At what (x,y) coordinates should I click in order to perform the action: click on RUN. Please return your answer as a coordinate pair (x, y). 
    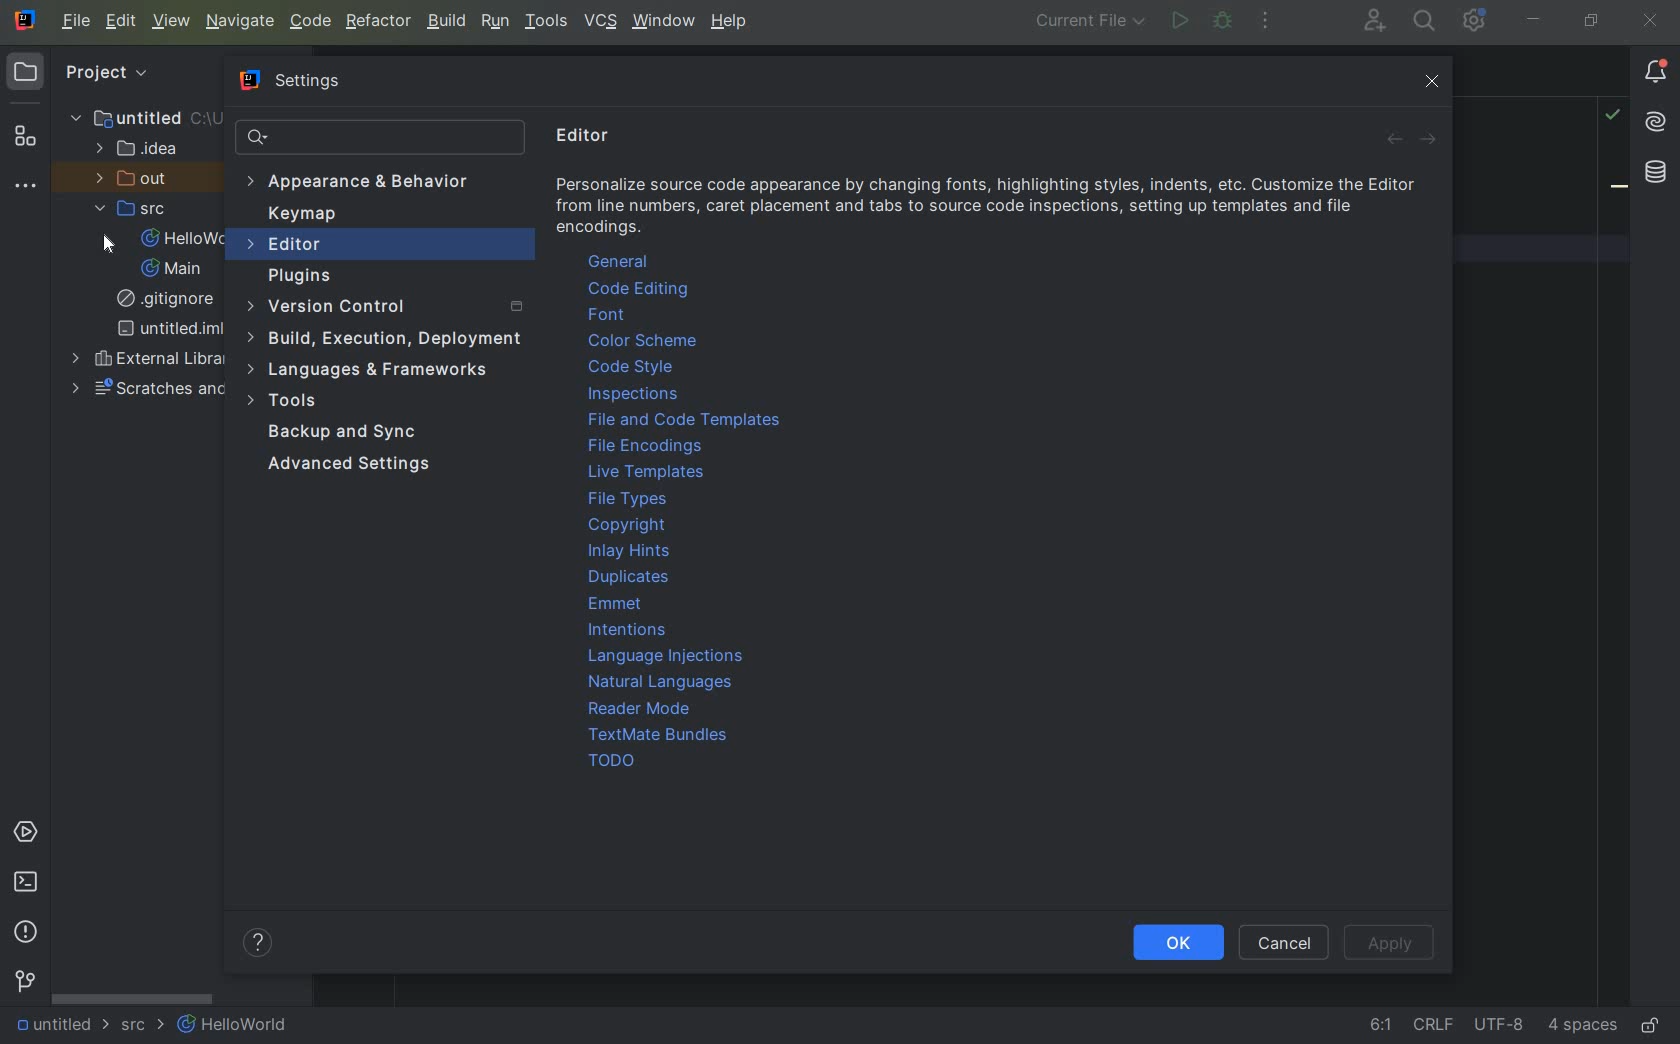
    Looking at the image, I should click on (495, 22).